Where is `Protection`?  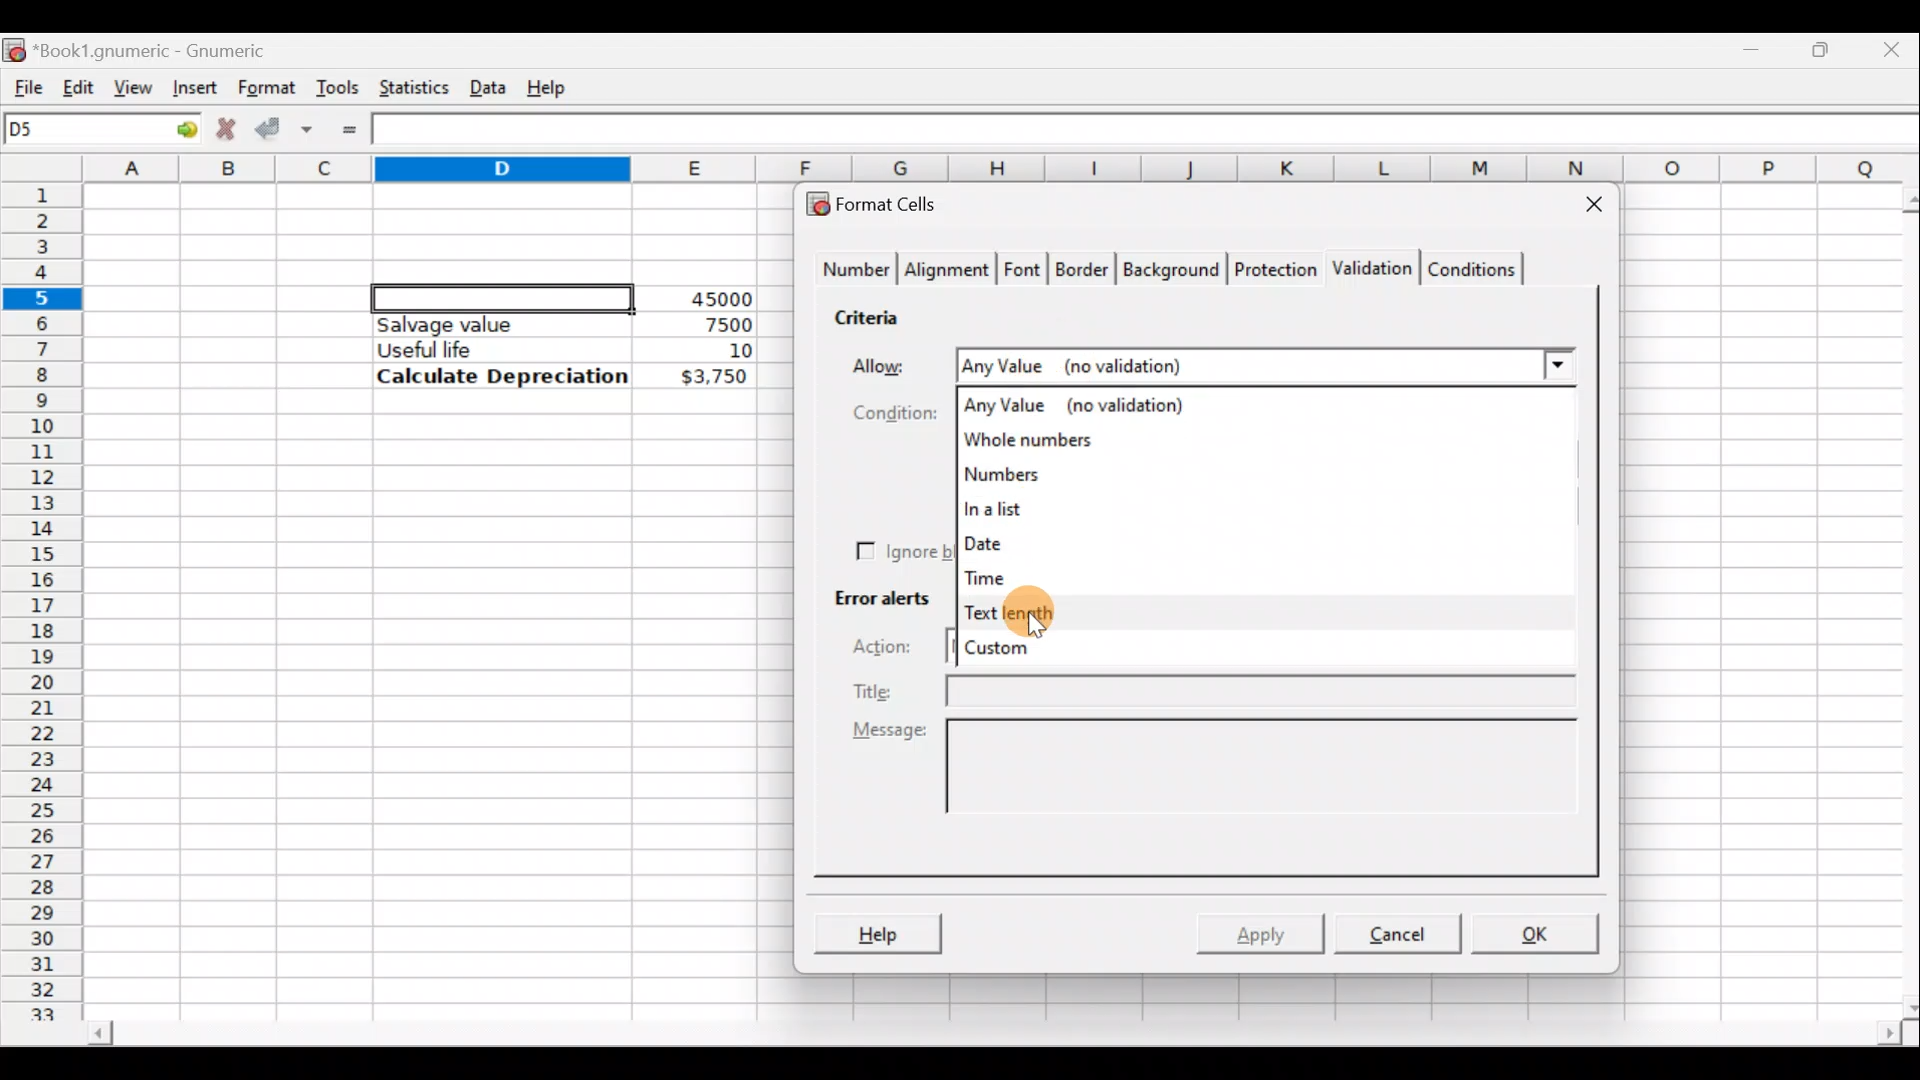 Protection is located at coordinates (1271, 272).